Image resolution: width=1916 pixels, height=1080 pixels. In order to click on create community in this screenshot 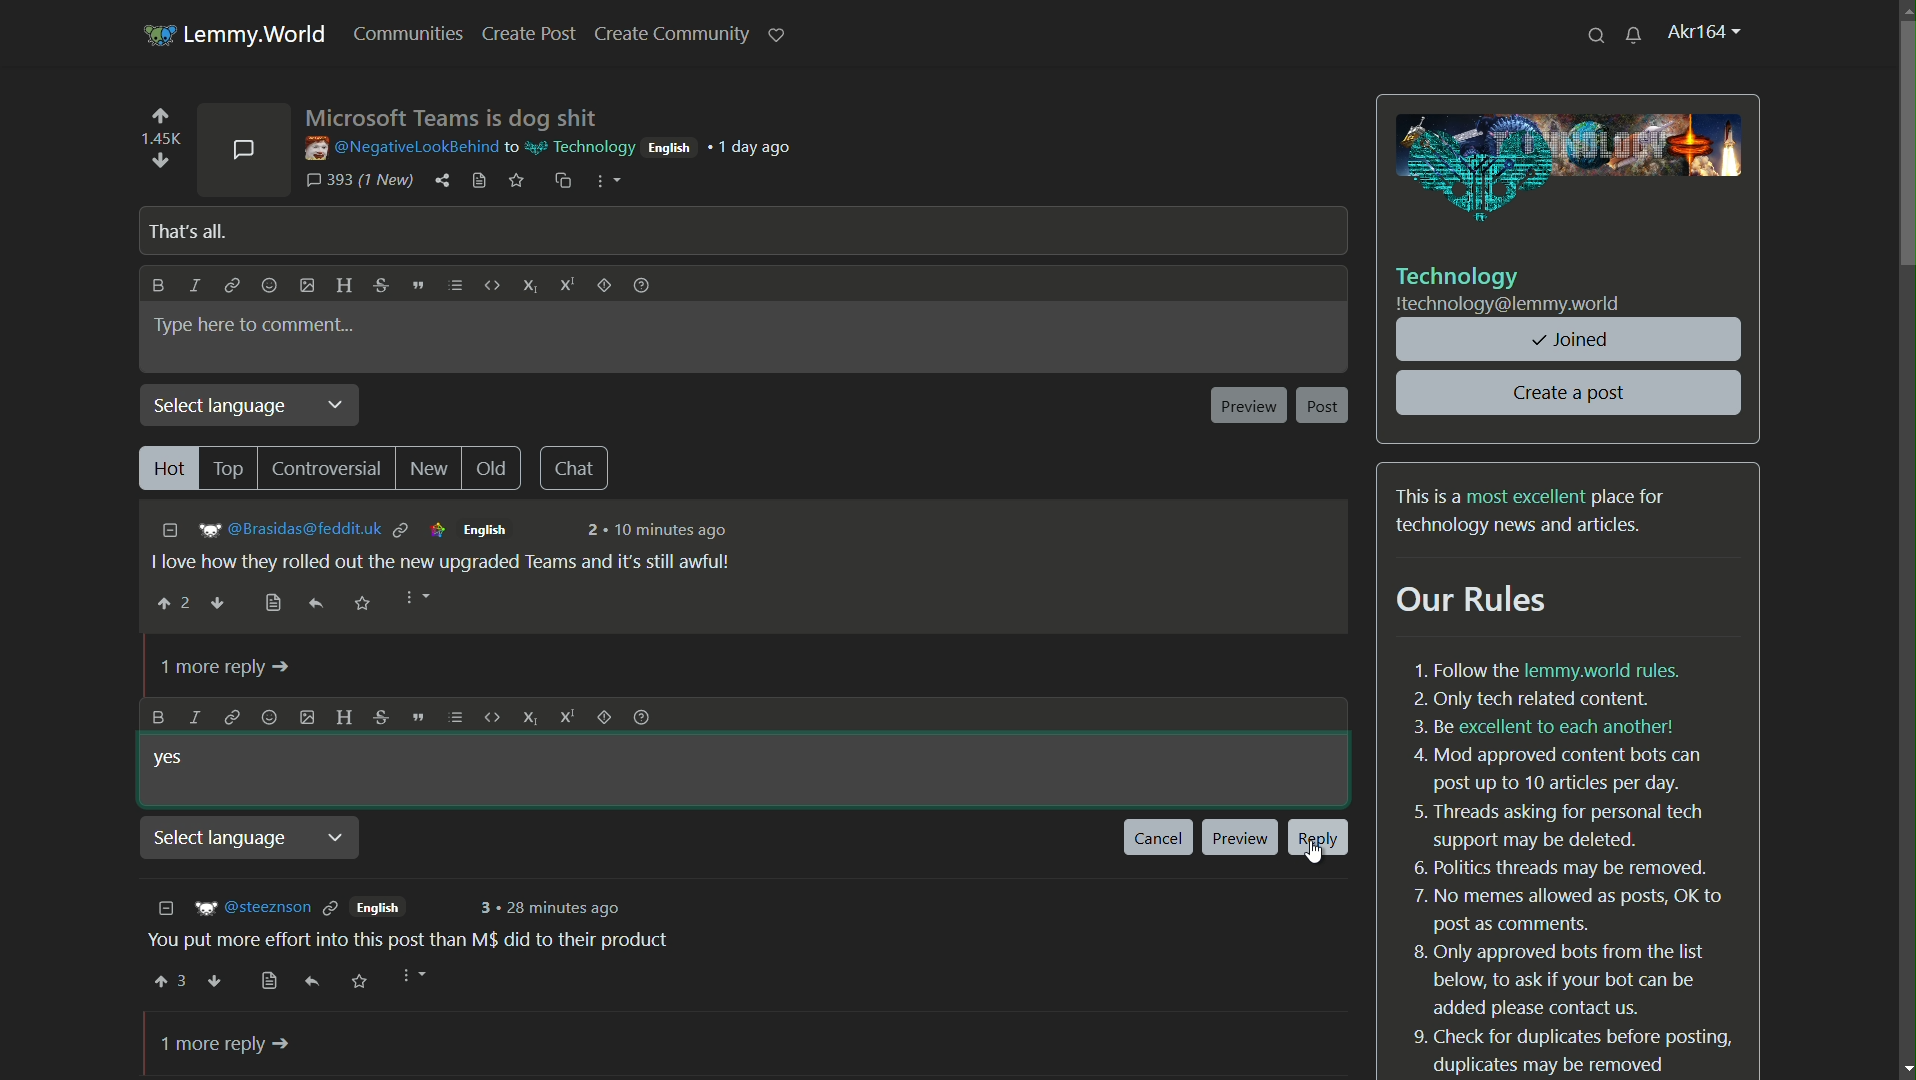, I will do `click(671, 34)`.